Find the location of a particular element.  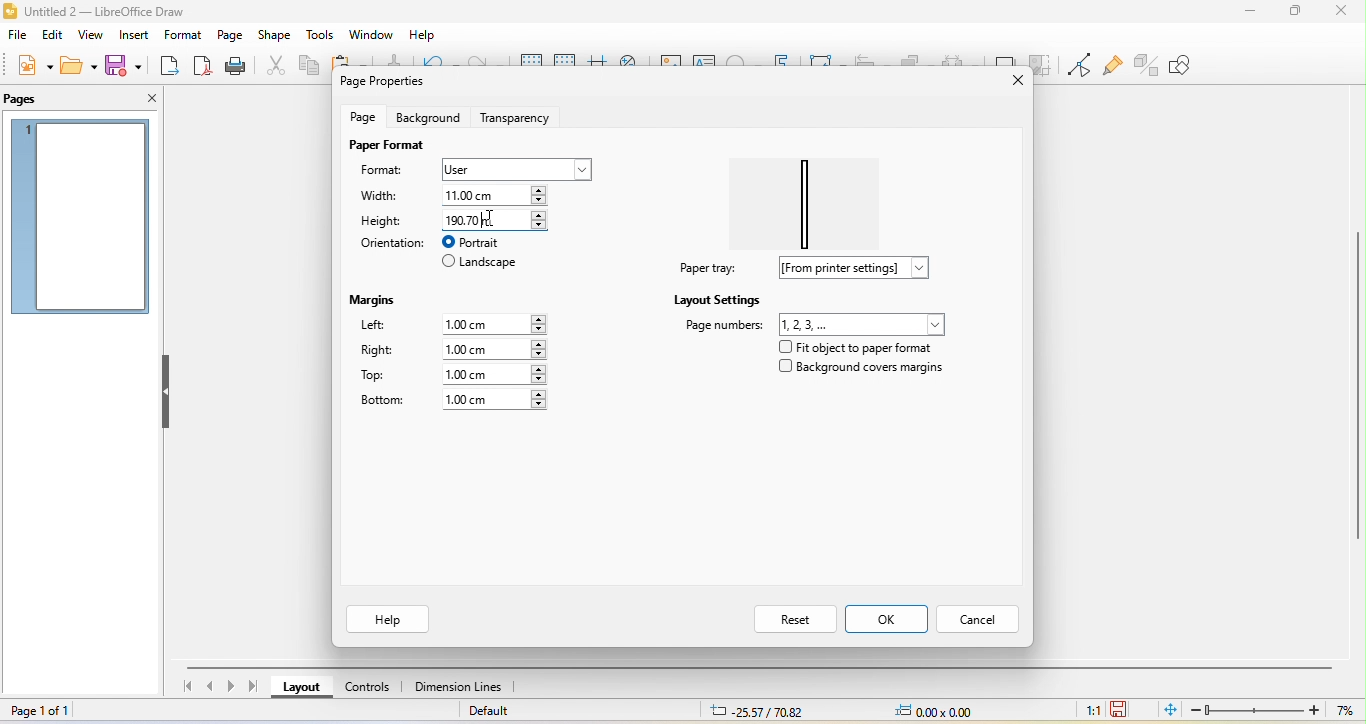

background cover margins is located at coordinates (862, 371).